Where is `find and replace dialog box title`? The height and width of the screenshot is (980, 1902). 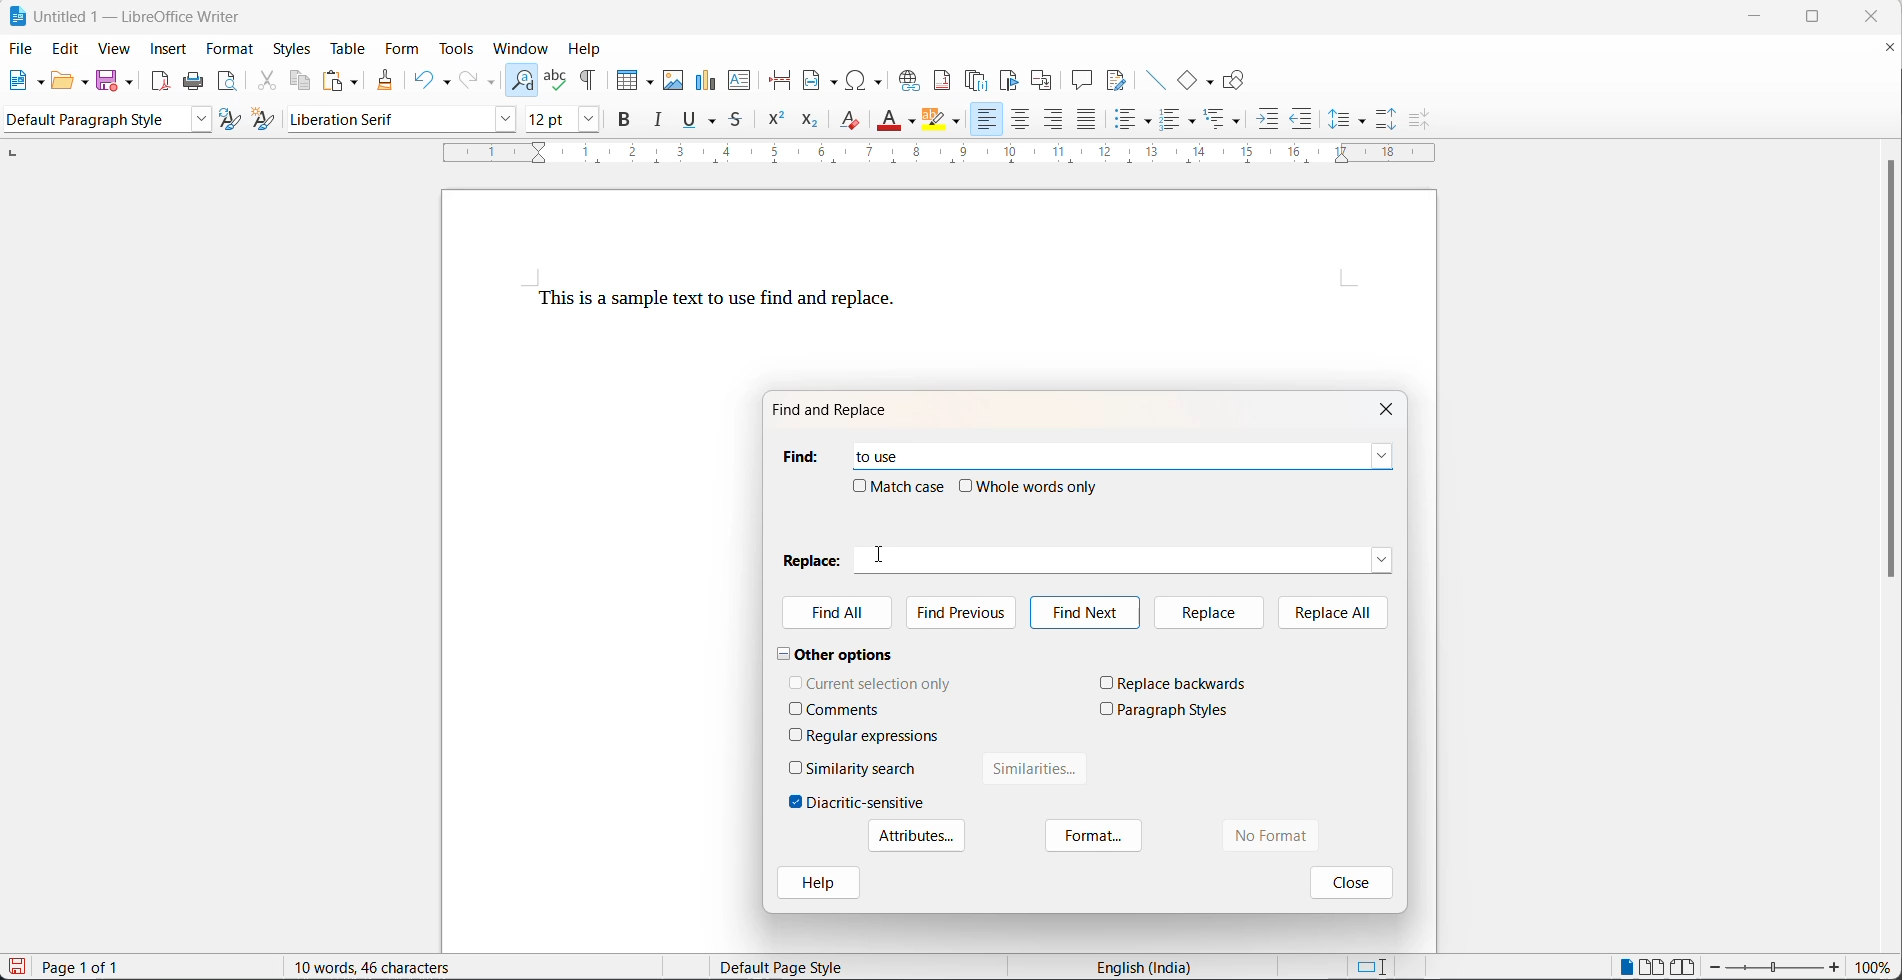
find and replace dialog box title is located at coordinates (841, 410).